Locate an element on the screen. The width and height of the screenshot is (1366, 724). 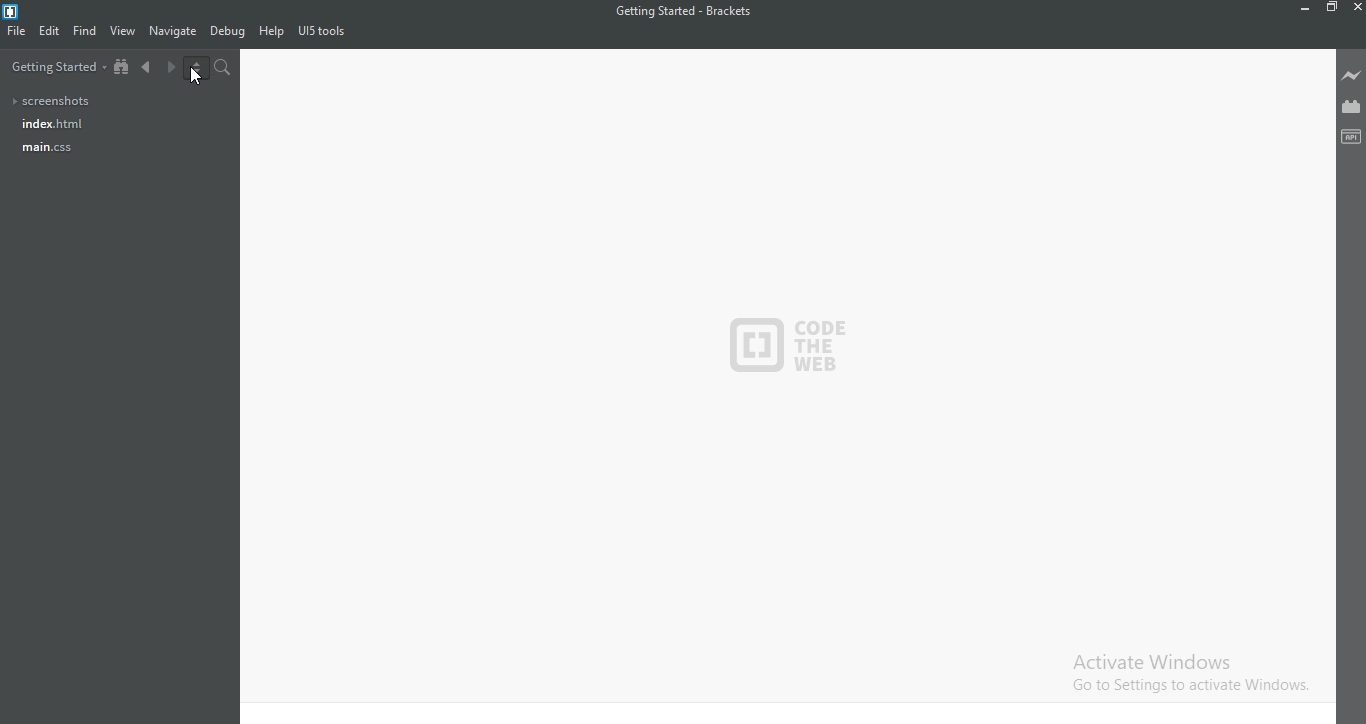
Extension Manager is located at coordinates (1351, 104).